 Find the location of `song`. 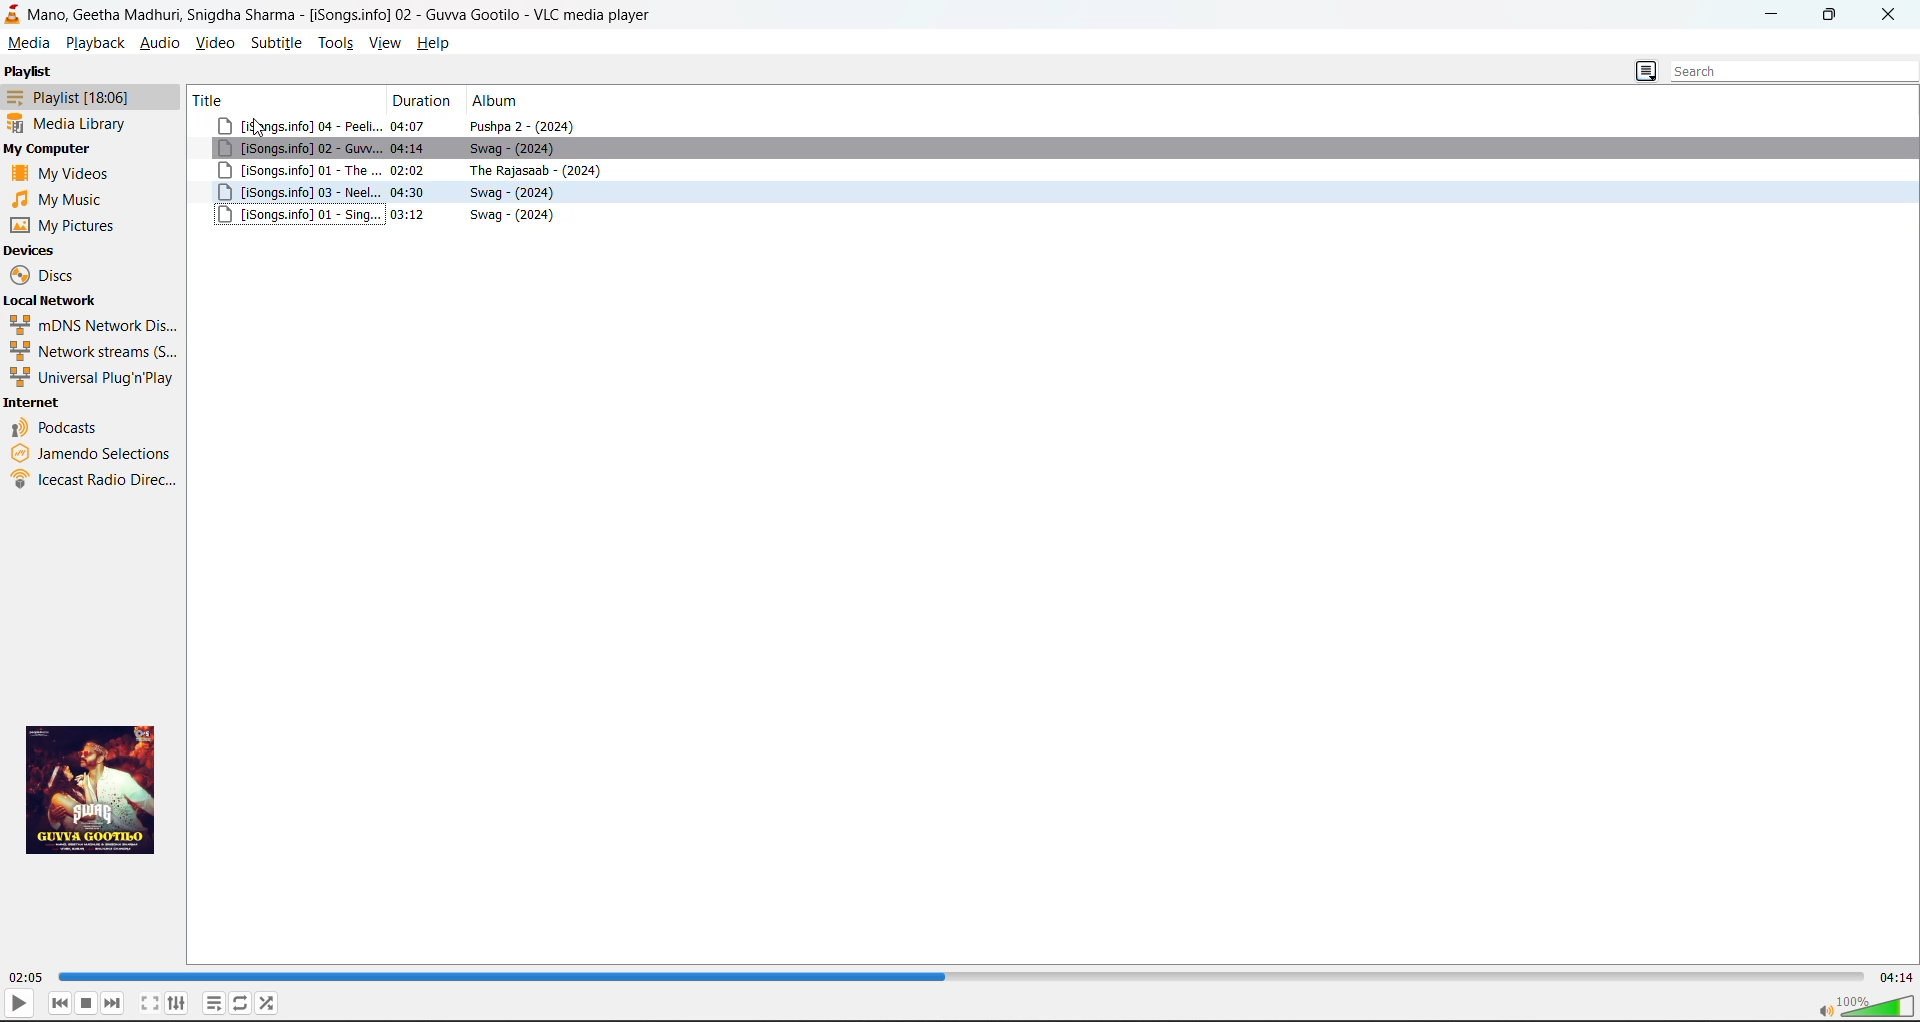

song is located at coordinates (1055, 193).